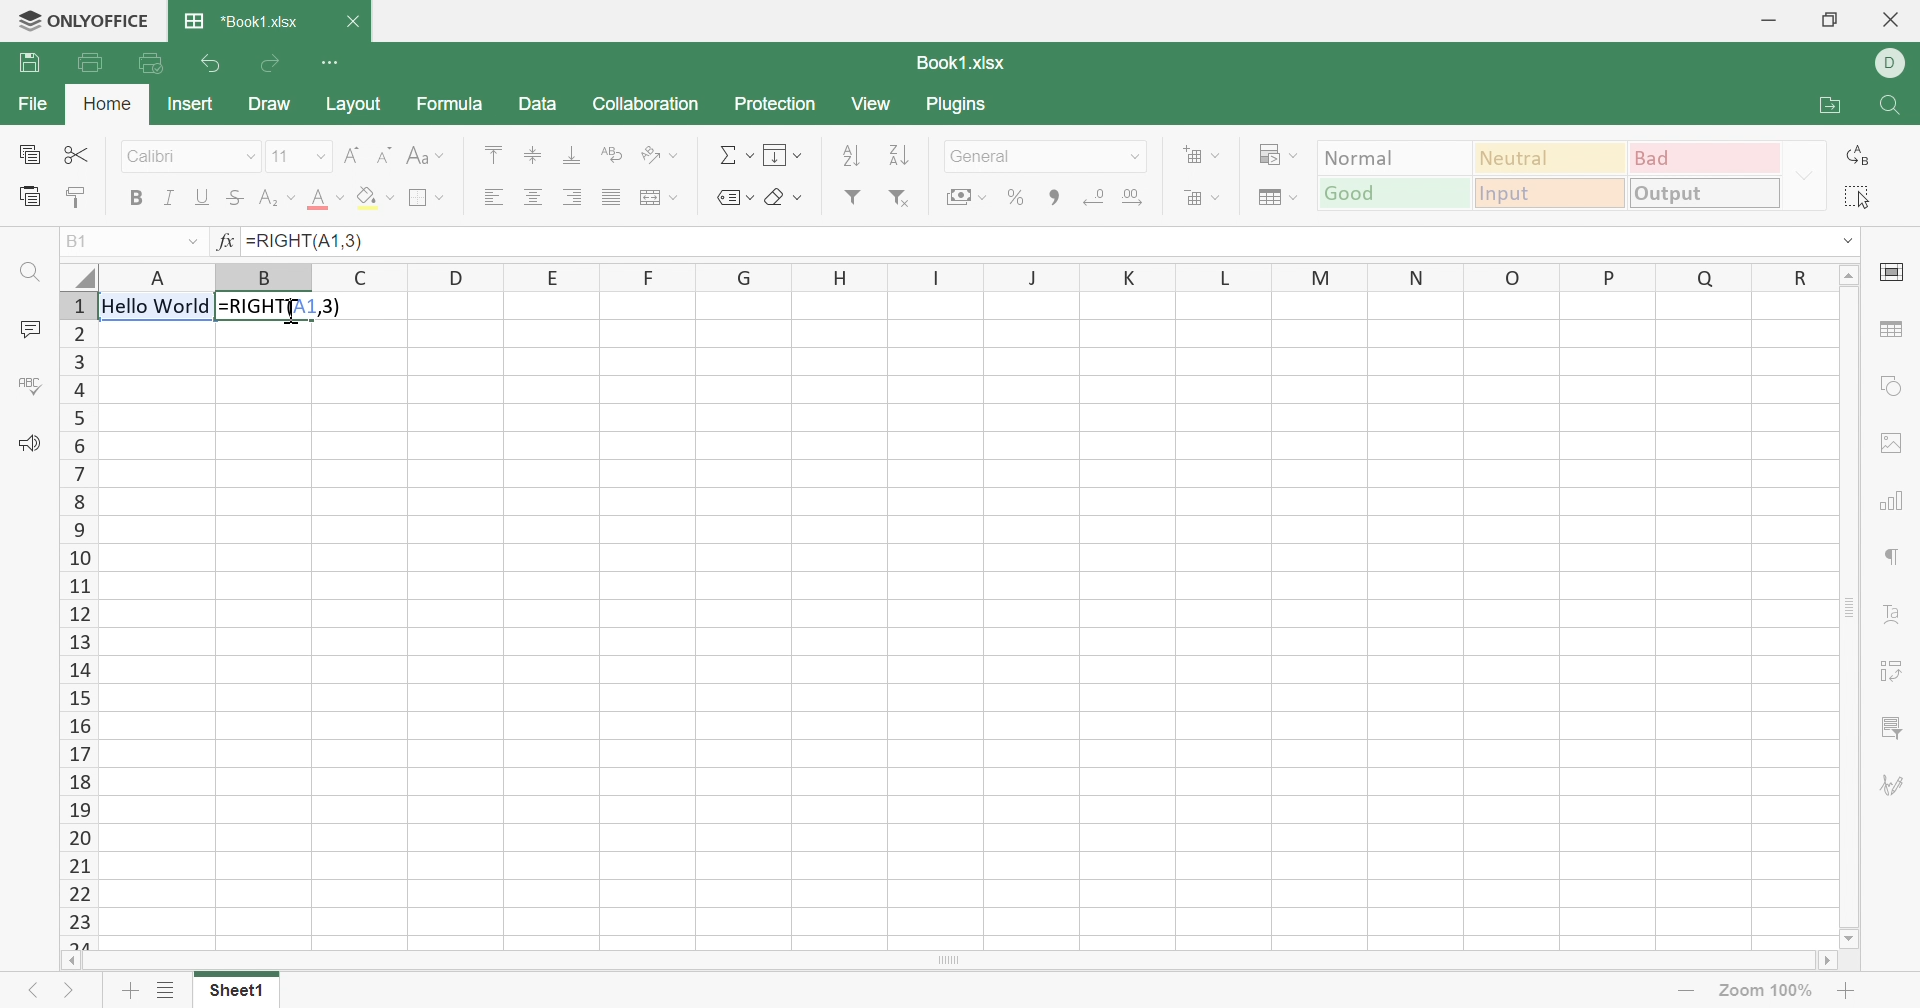 The width and height of the screenshot is (1920, 1008). Describe the element at coordinates (1888, 620) in the screenshot. I see `Text Art settings` at that location.